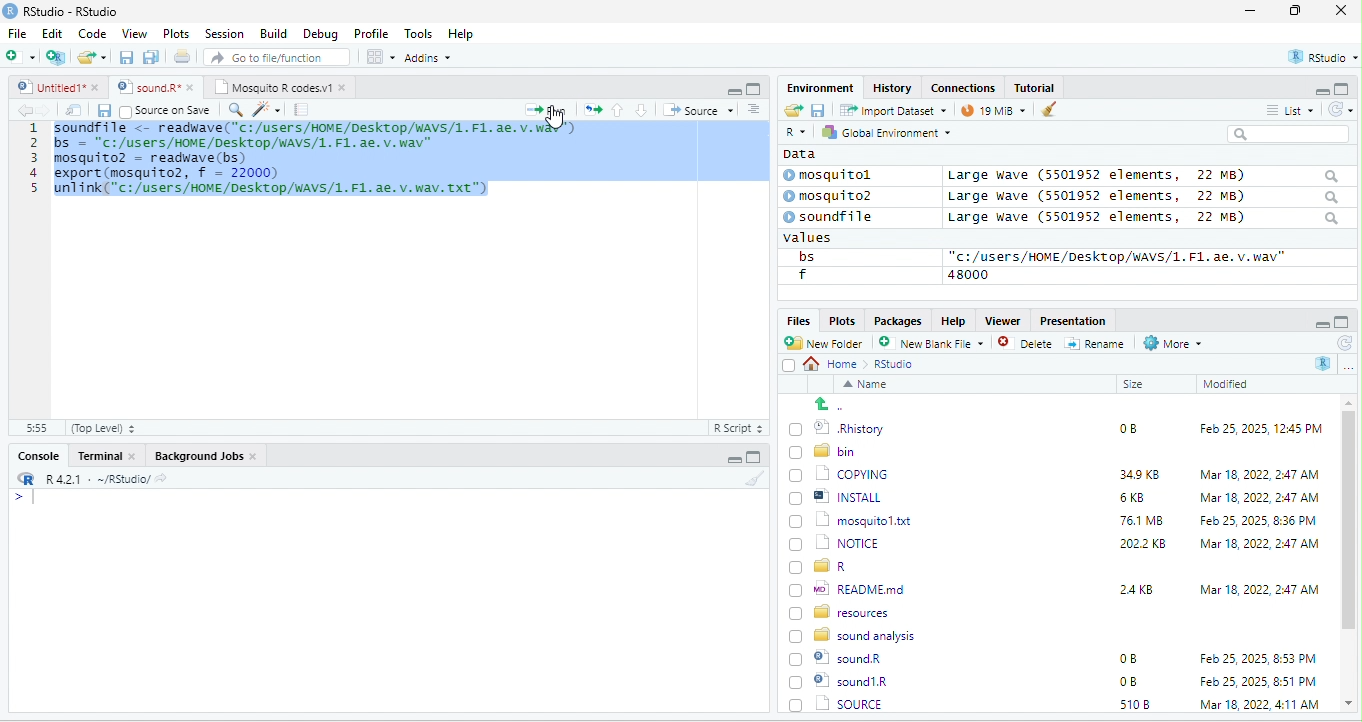 This screenshot has width=1362, height=722. Describe the element at coordinates (462, 35) in the screenshot. I see `Help` at that location.